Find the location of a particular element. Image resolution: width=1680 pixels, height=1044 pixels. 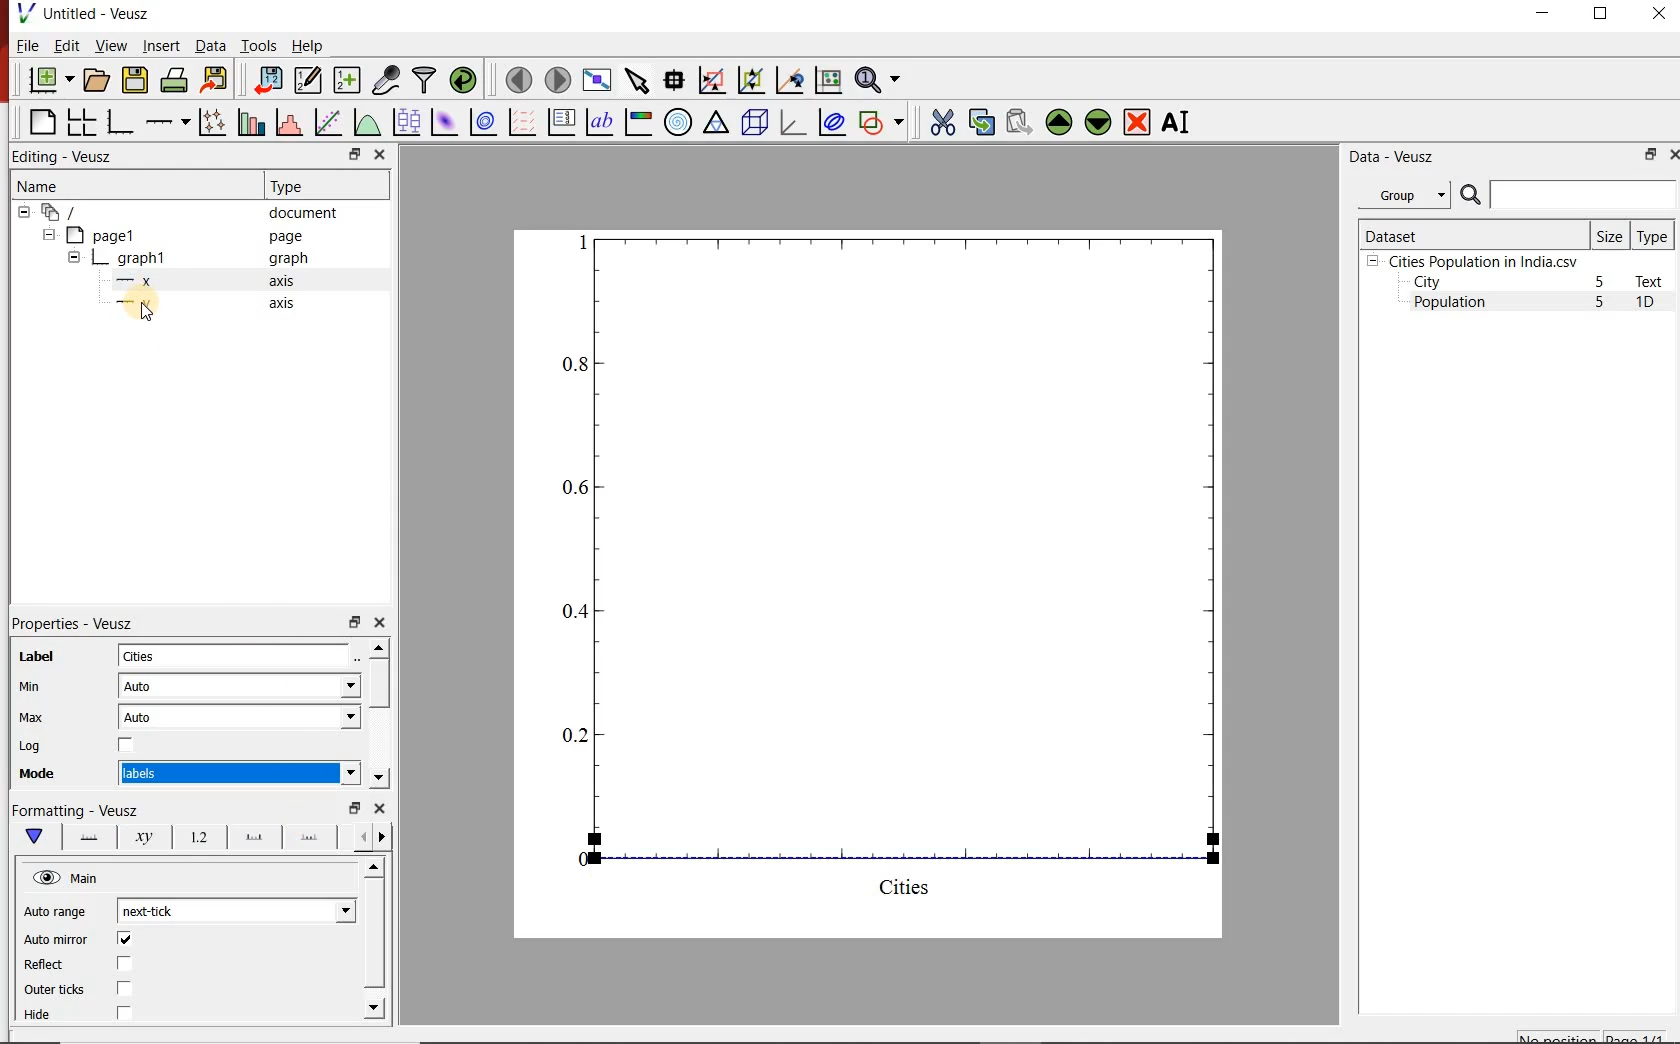

y axis is located at coordinates (209, 304).